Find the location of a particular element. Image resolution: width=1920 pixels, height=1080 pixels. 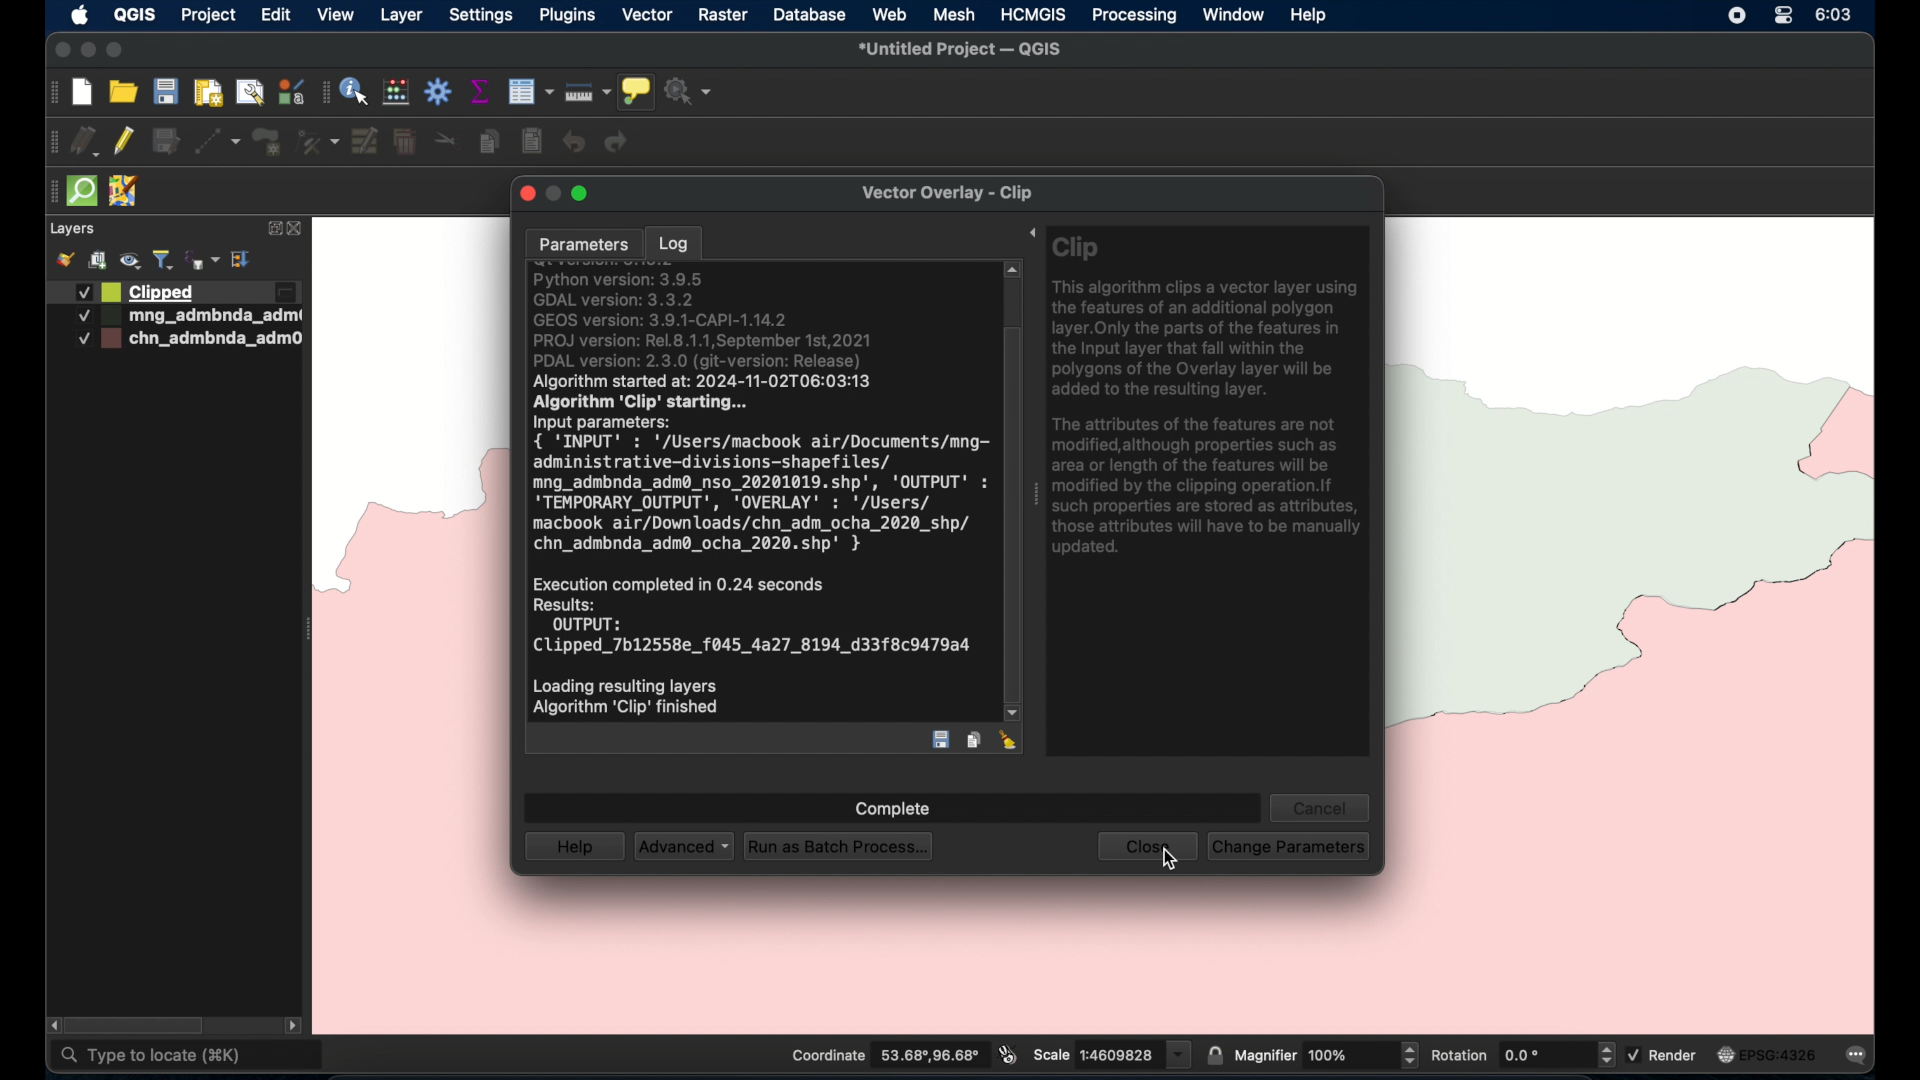

scale is located at coordinates (1112, 1053).